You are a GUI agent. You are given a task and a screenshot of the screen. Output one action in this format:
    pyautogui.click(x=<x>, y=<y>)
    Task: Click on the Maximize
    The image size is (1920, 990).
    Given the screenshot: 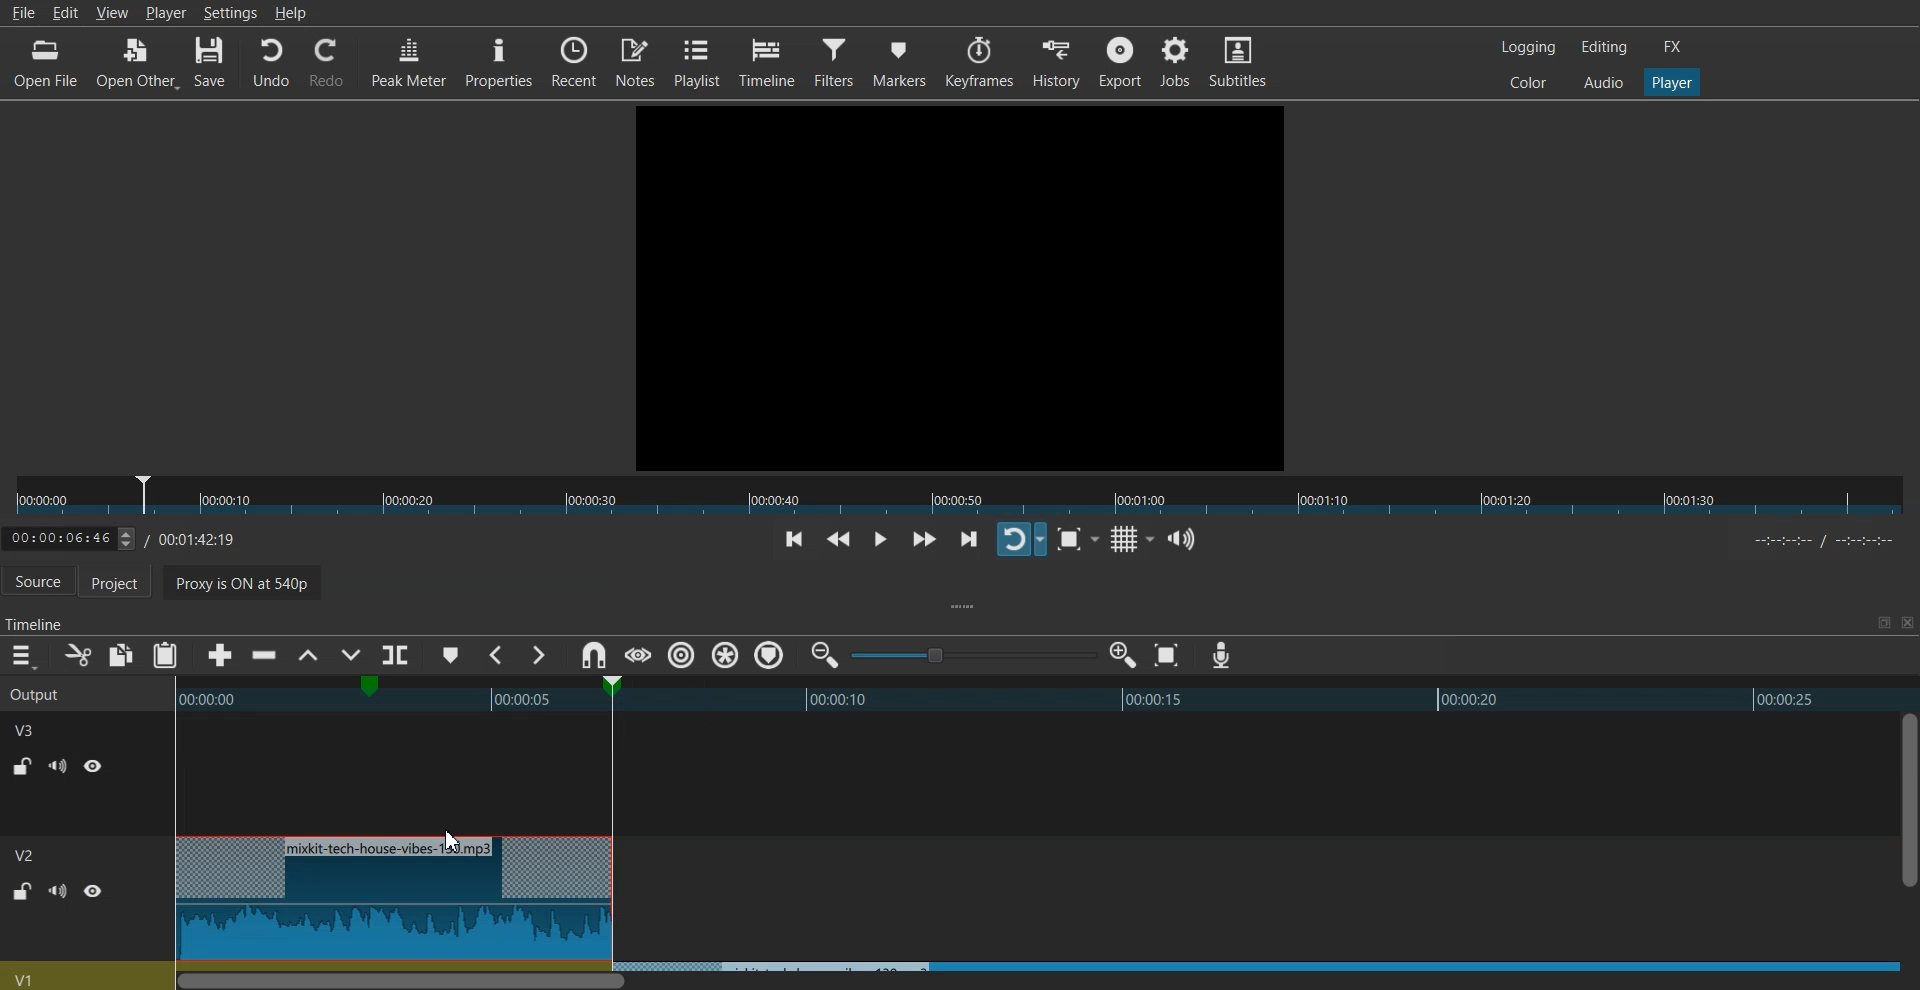 What is the action you would take?
    pyautogui.click(x=1883, y=622)
    